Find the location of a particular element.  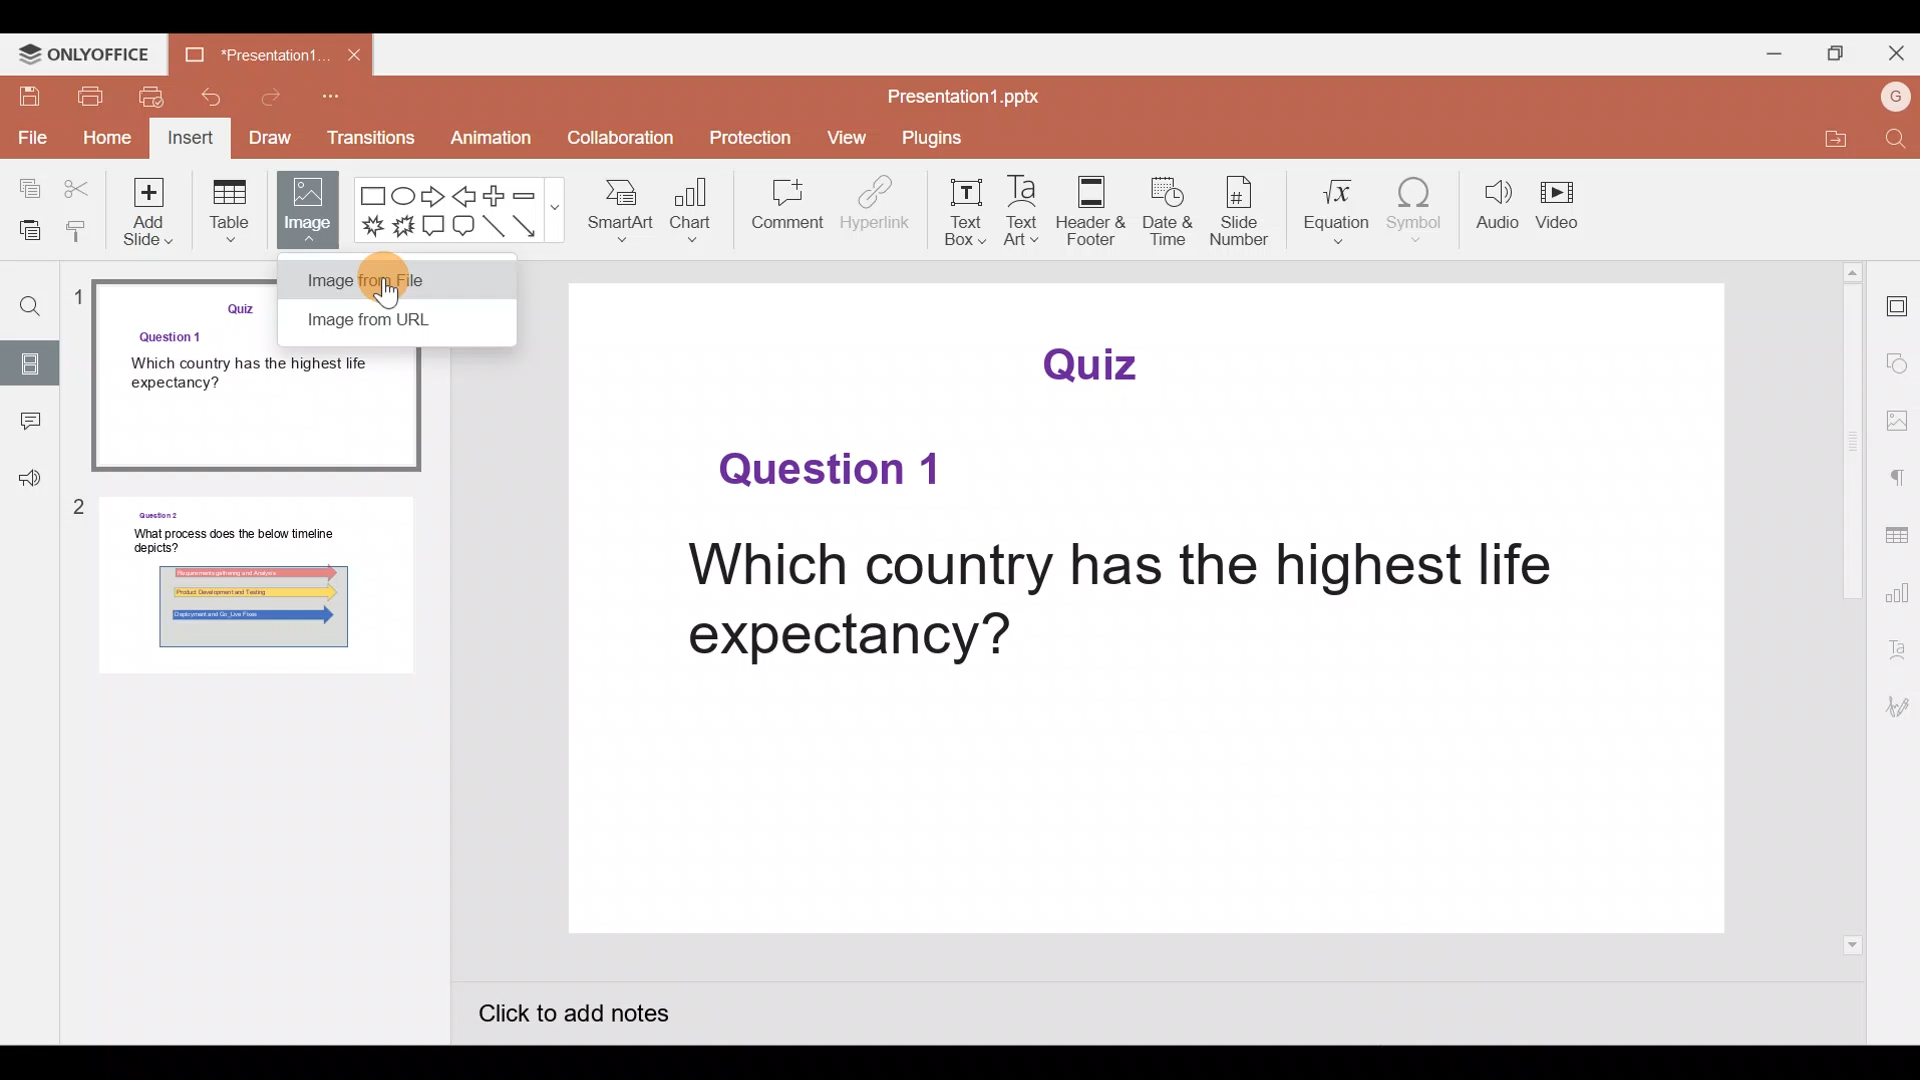

Symbol is located at coordinates (1420, 208).